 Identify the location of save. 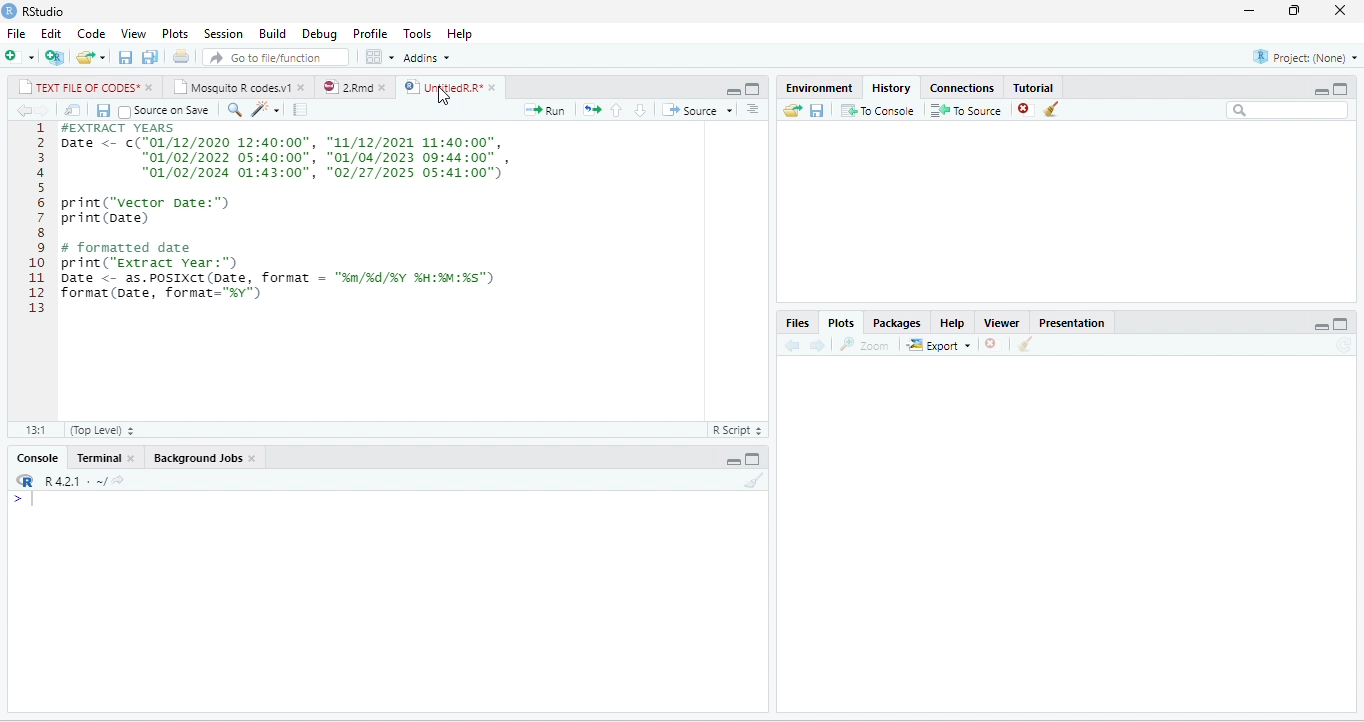
(103, 110).